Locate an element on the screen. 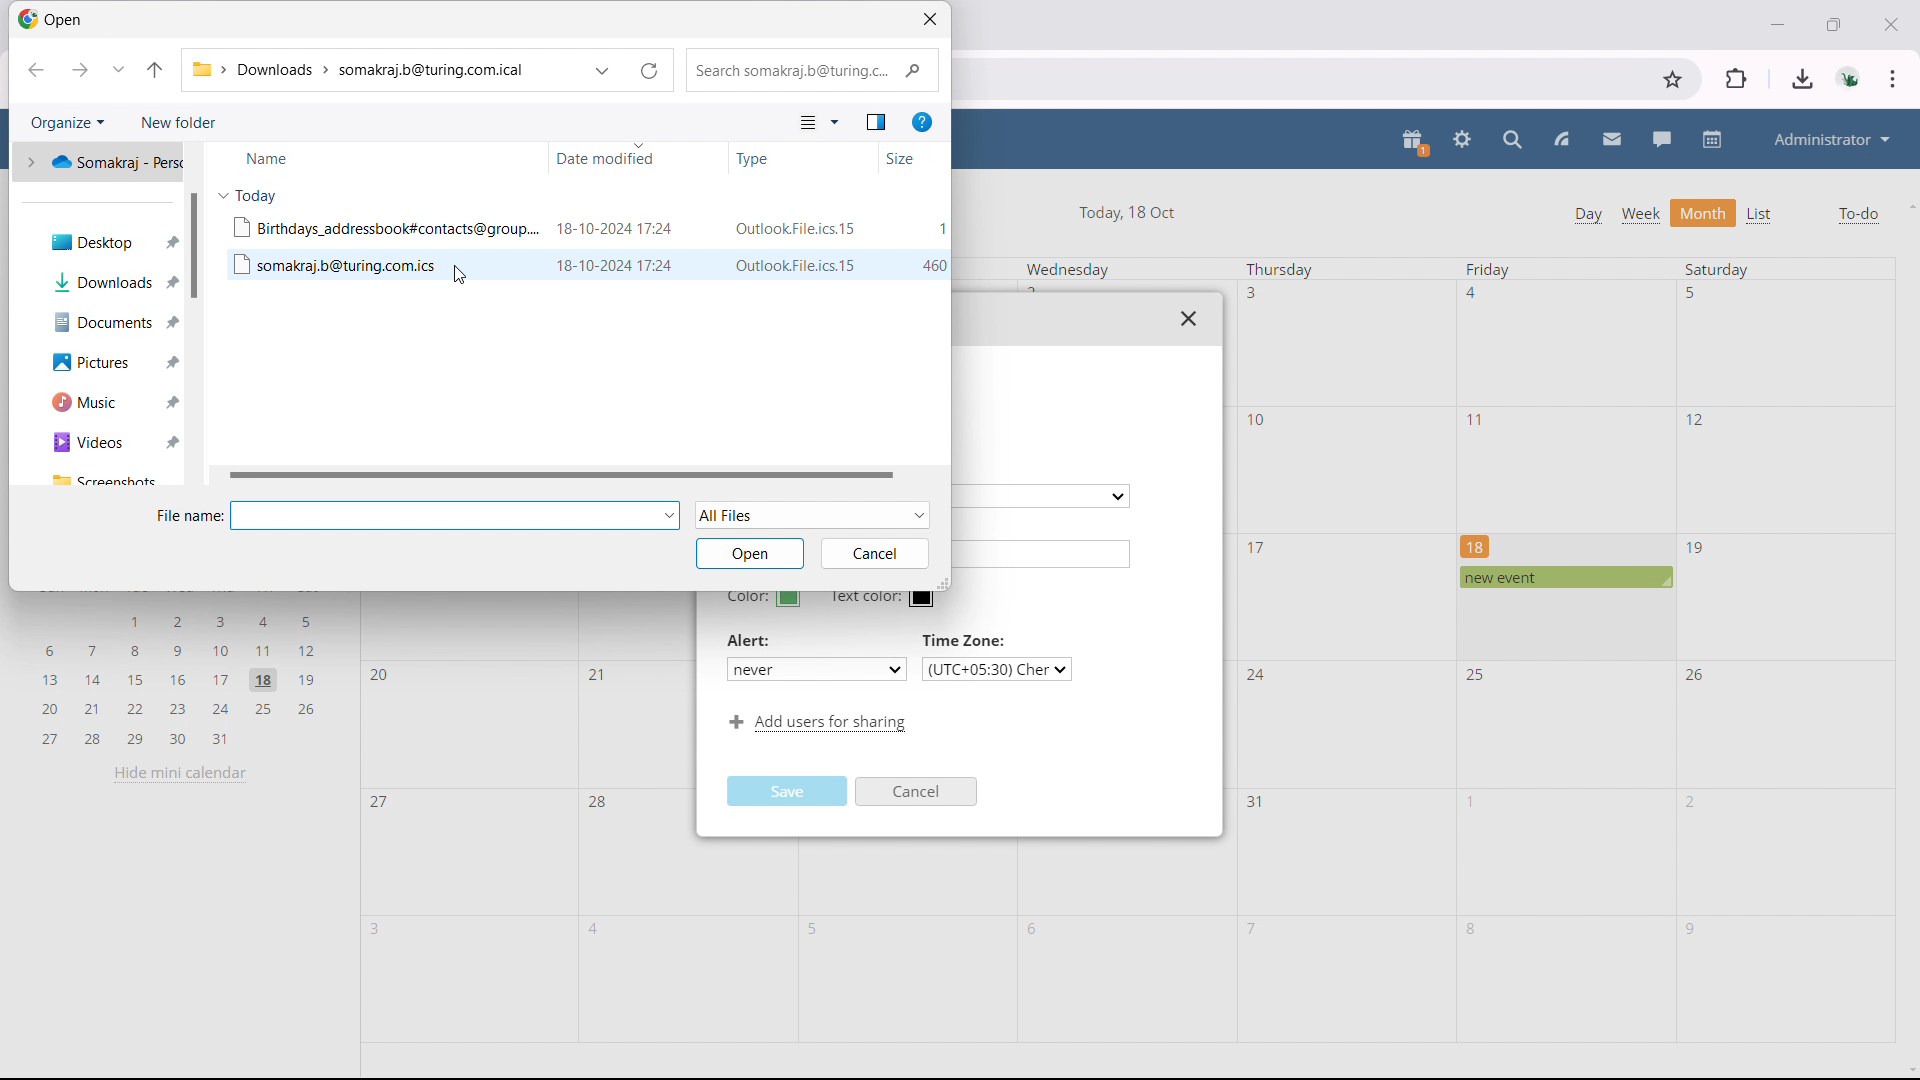 This screenshot has width=1920, height=1080. horizontal scrollbar is located at coordinates (566, 475).